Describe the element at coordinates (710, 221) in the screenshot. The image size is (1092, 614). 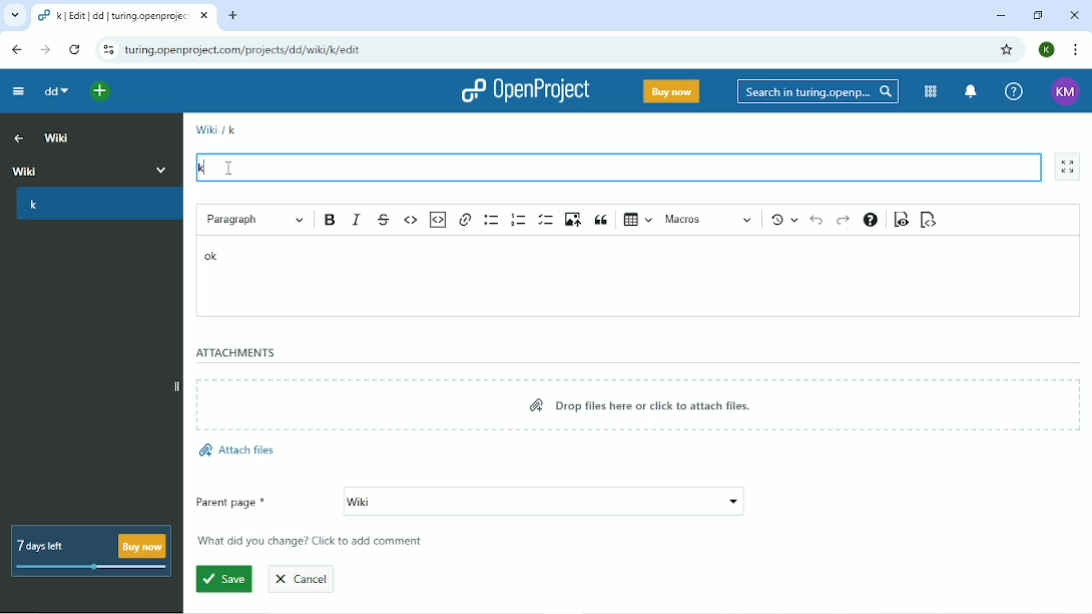
I see `Macros` at that location.